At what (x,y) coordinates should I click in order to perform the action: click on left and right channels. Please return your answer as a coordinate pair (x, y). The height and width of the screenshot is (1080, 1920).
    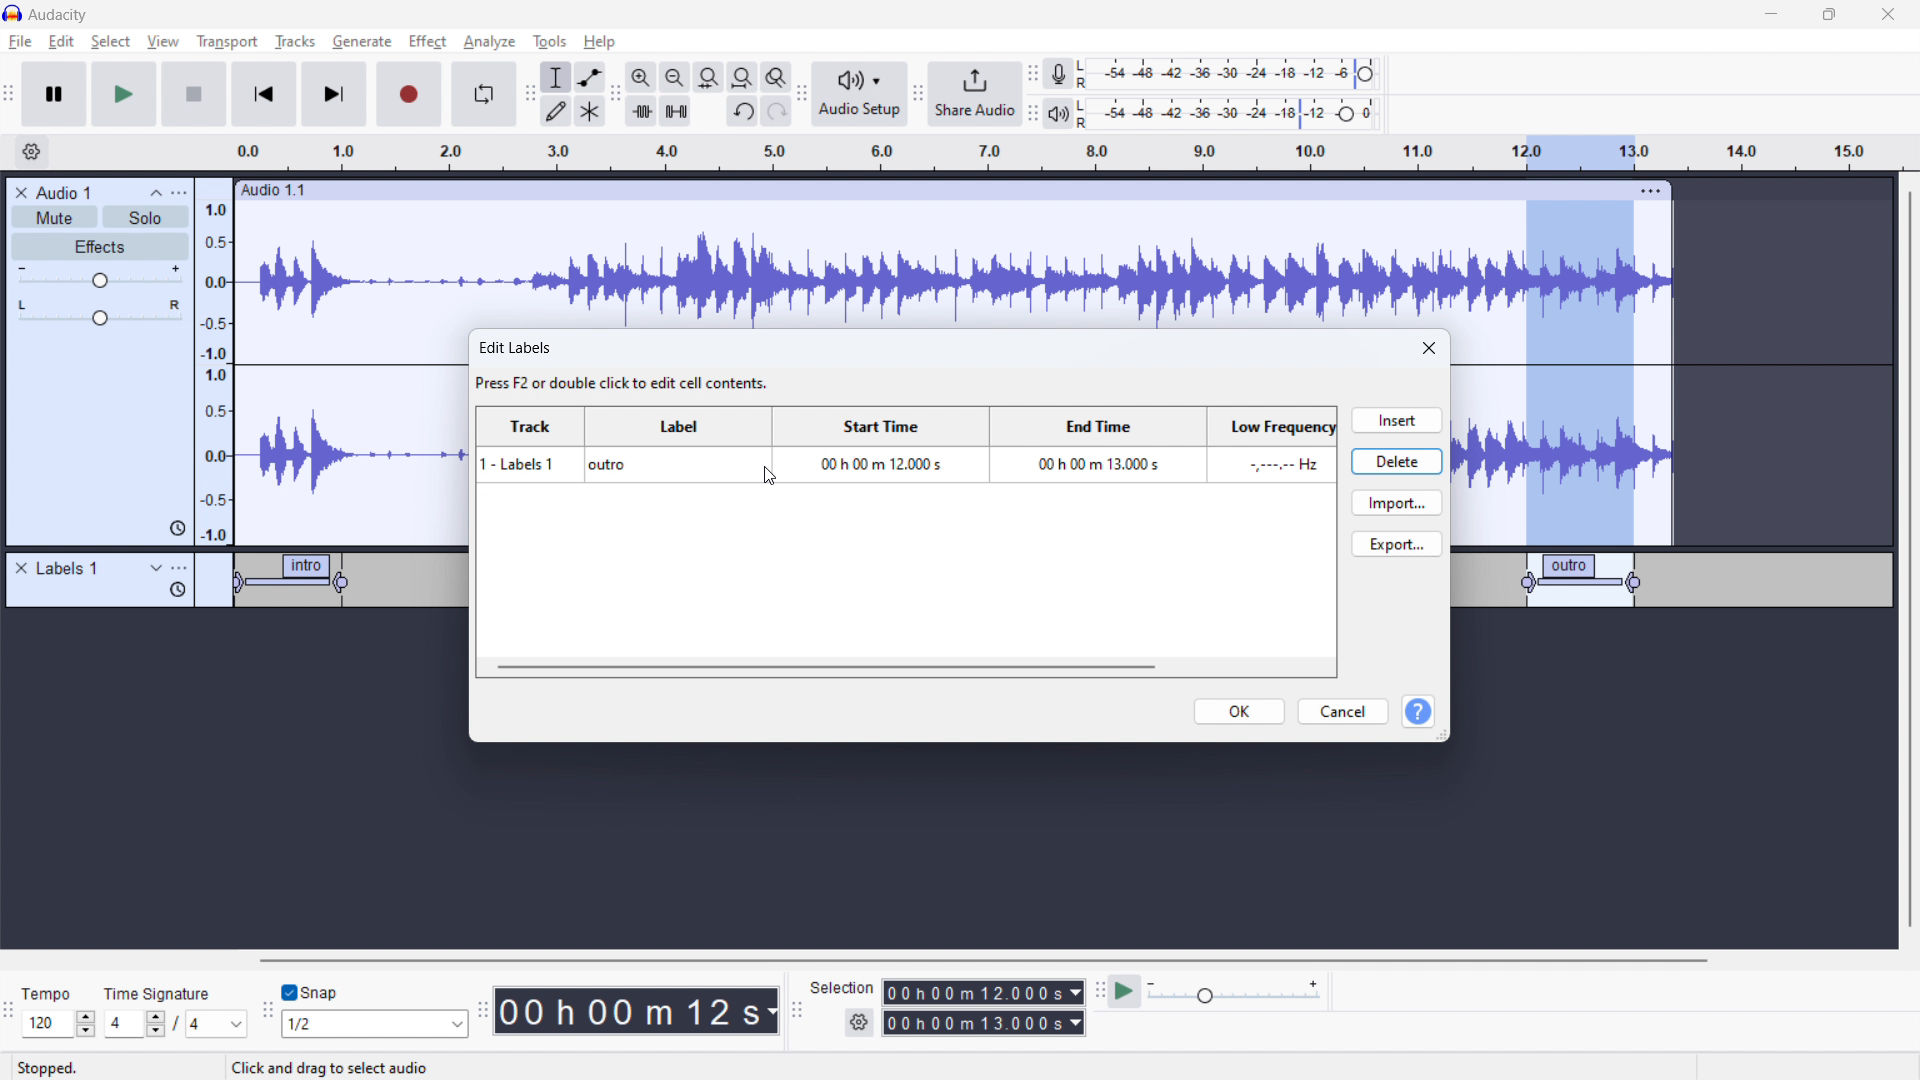
    Looking at the image, I should click on (1086, 76).